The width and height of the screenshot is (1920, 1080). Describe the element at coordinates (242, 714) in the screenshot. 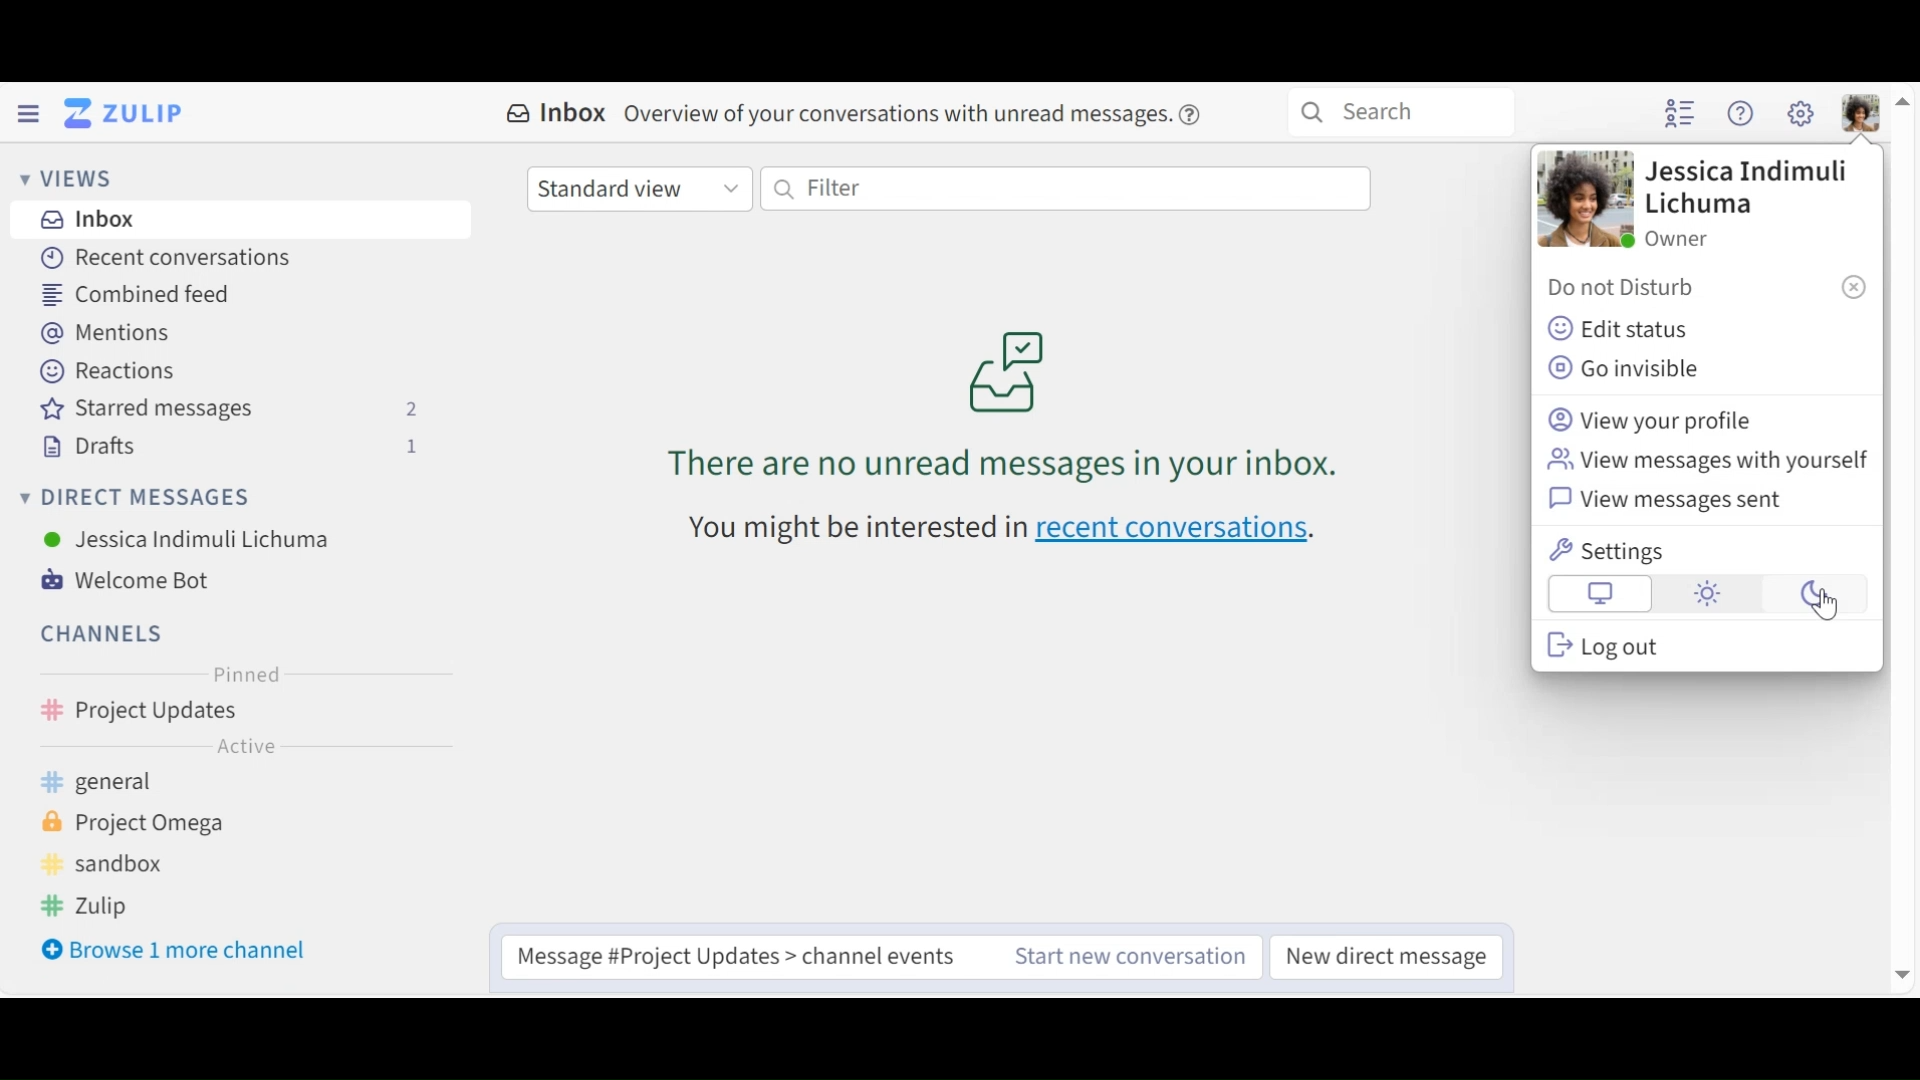

I see `Project Updates` at that location.